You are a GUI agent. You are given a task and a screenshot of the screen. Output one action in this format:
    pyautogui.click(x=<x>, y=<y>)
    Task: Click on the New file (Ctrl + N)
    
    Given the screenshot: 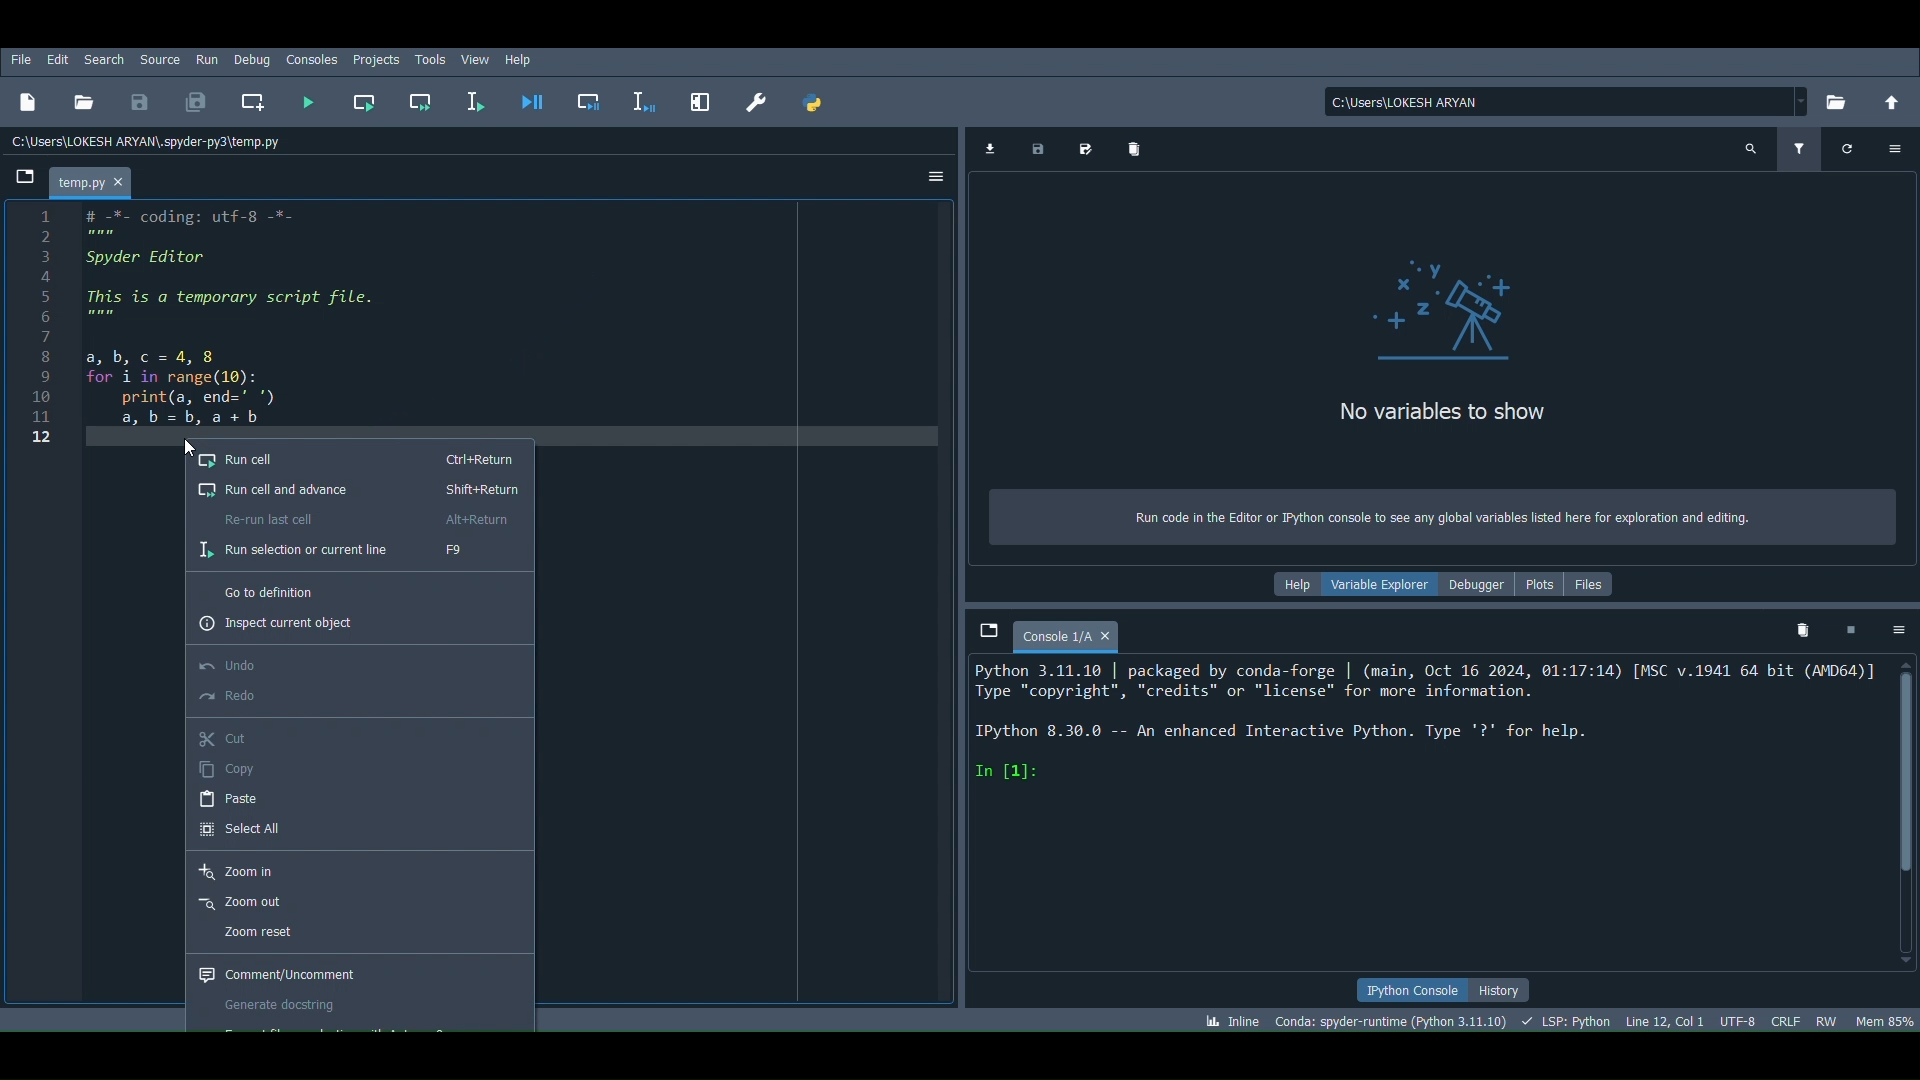 What is the action you would take?
    pyautogui.click(x=28, y=103)
    